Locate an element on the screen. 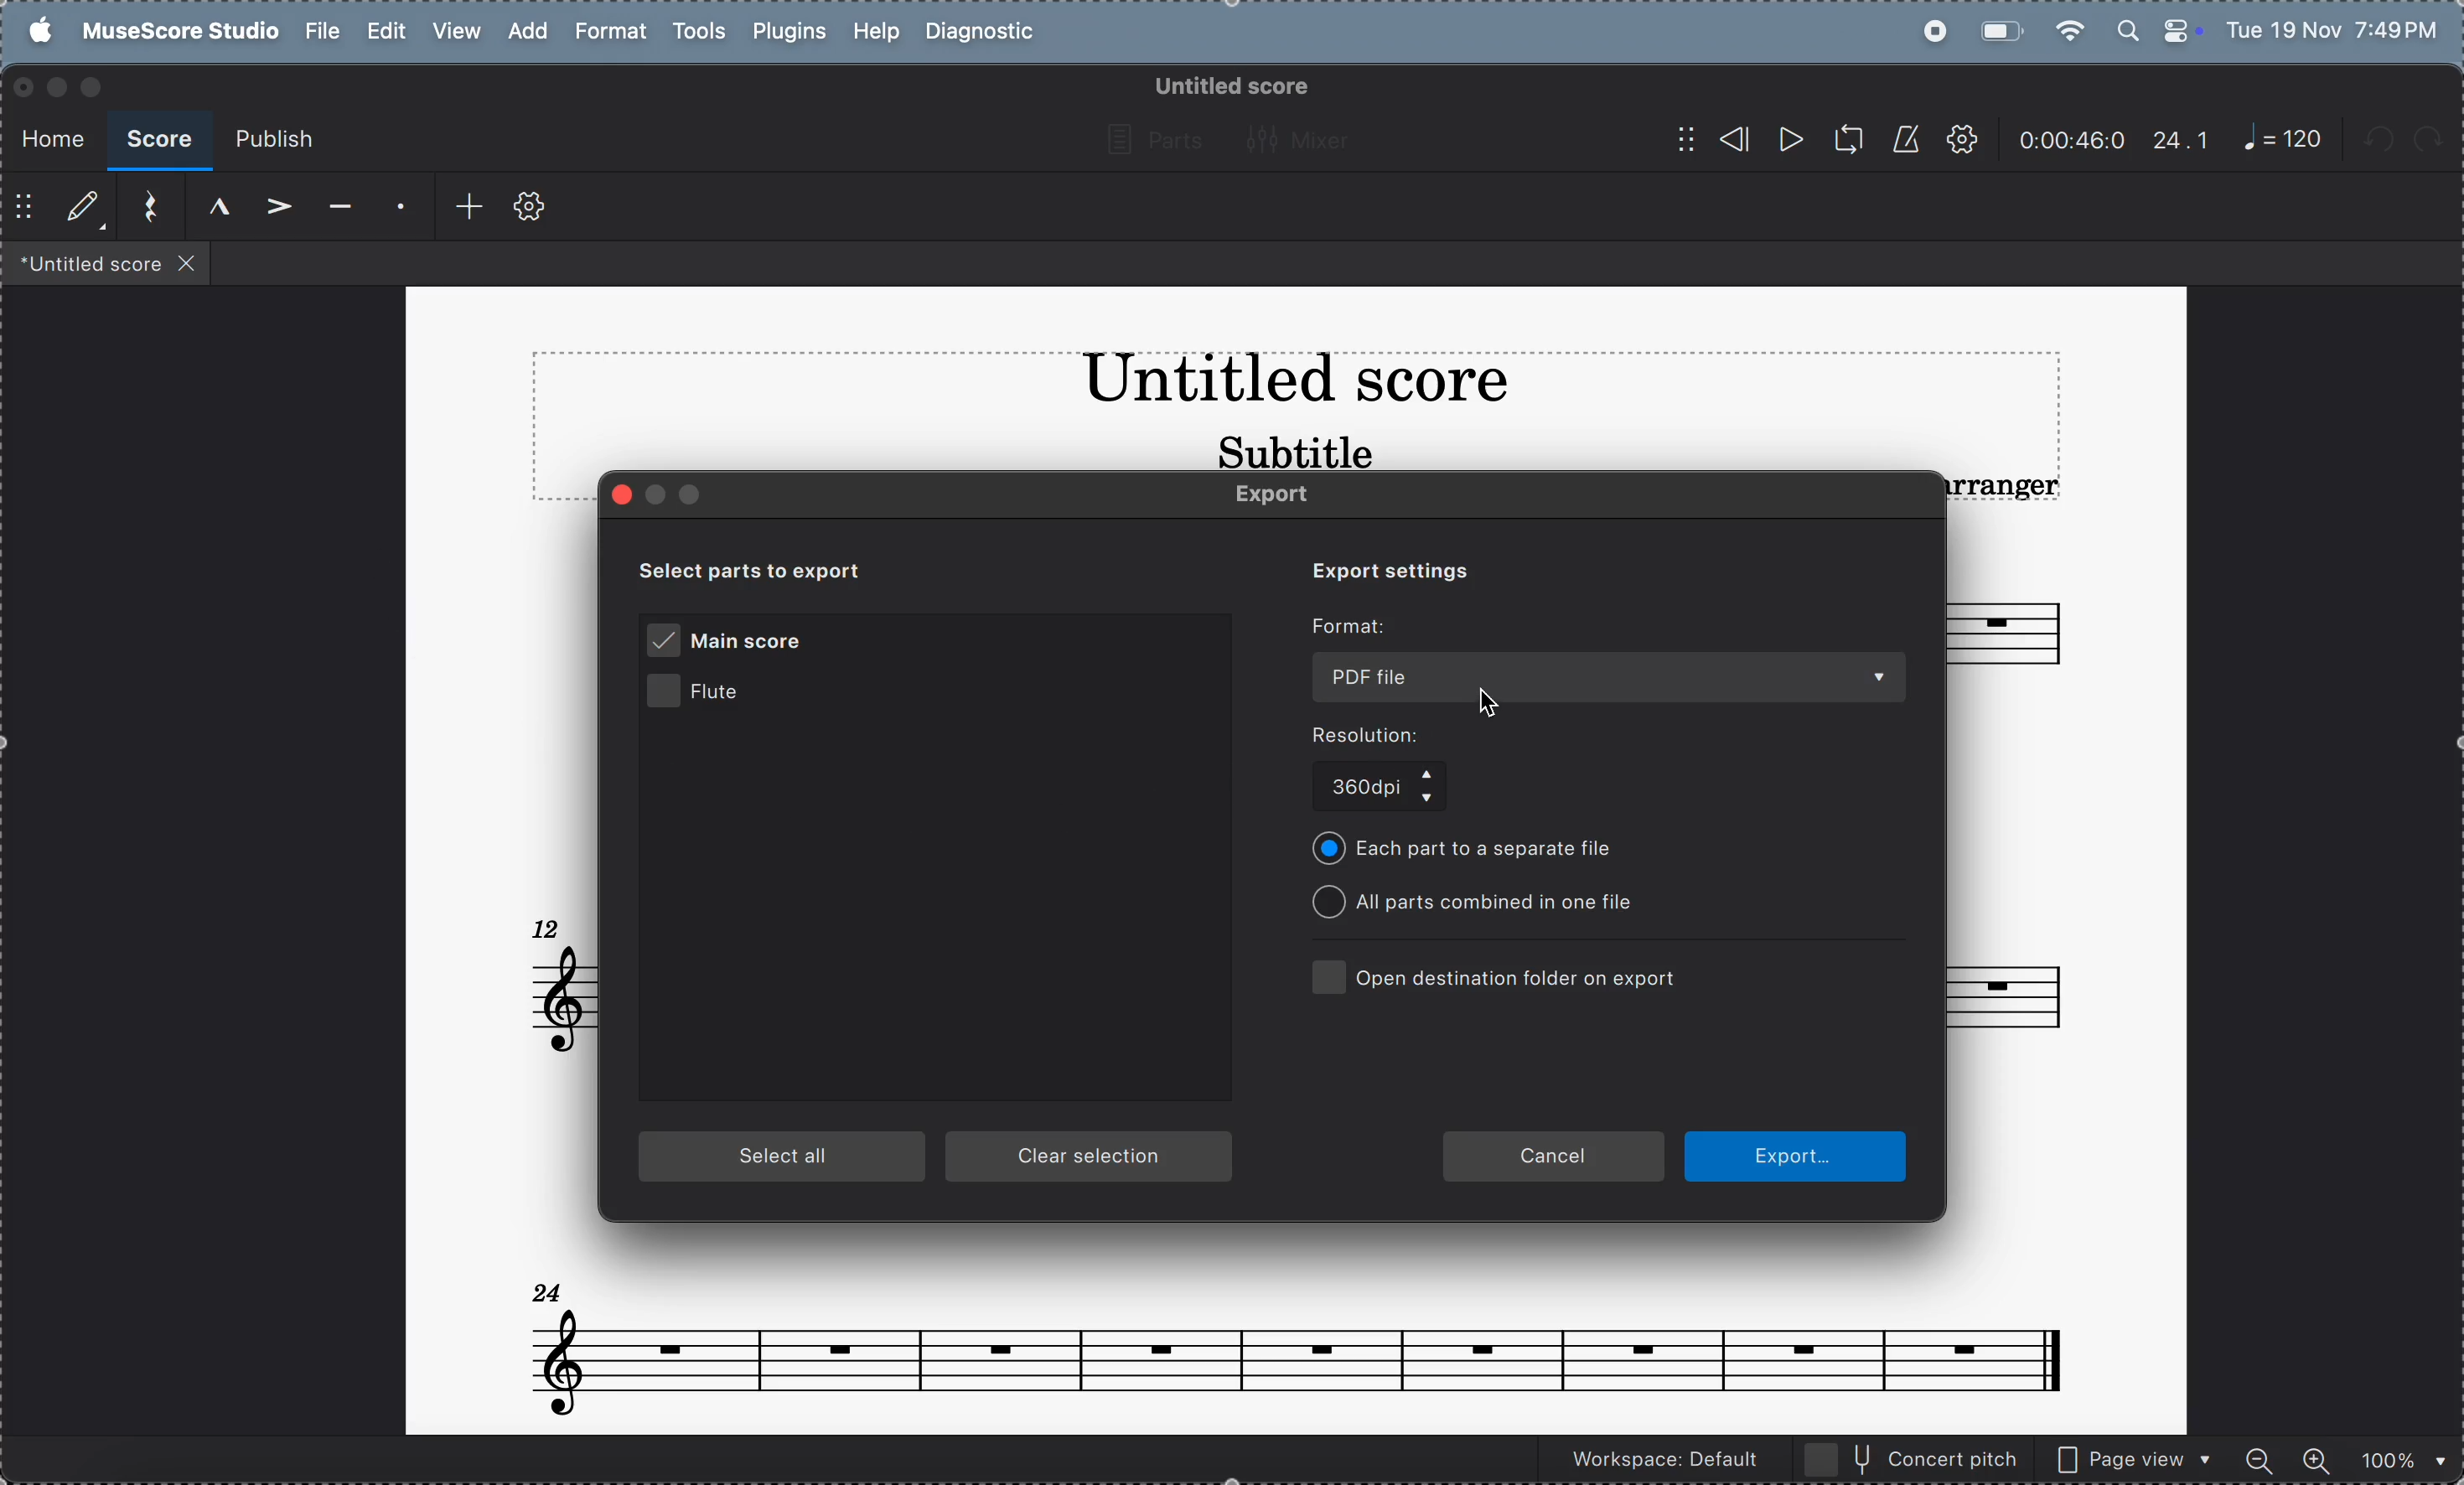 The image size is (2464, 1485). timeframe is located at coordinates (2072, 139).